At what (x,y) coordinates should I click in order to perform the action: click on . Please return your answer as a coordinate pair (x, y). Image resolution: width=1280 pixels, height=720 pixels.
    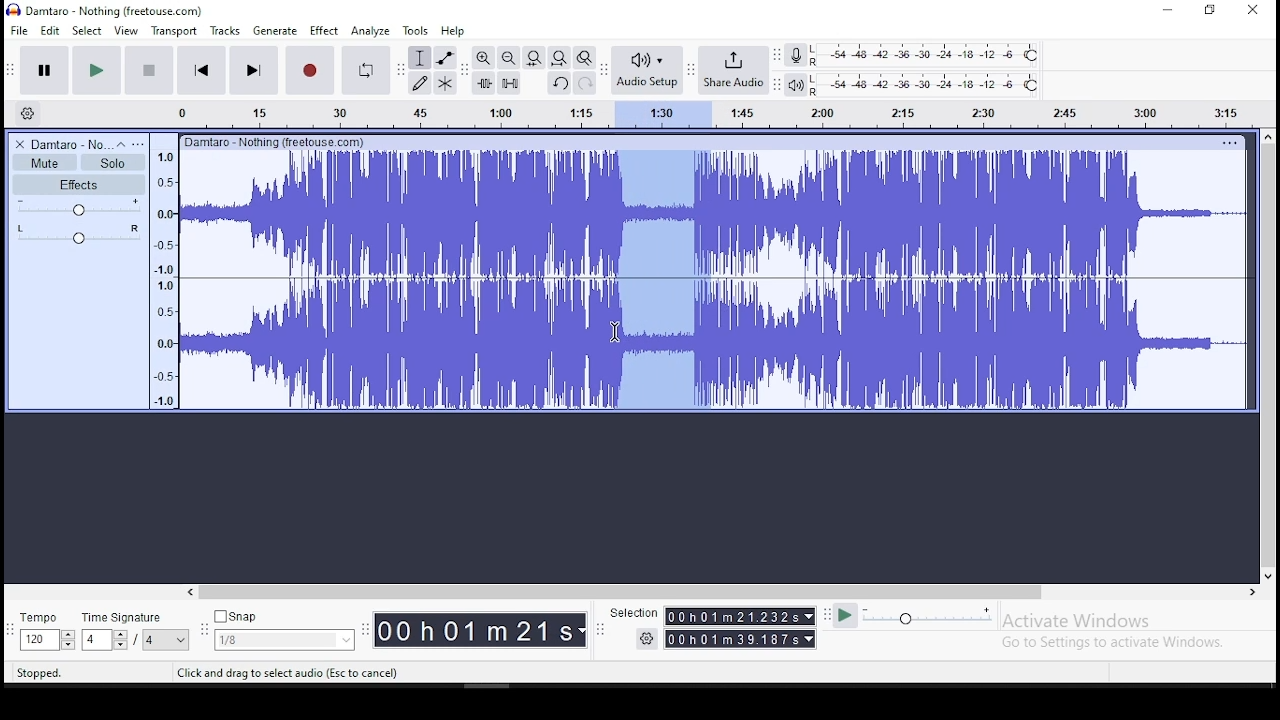
    Looking at the image, I should click on (604, 70).